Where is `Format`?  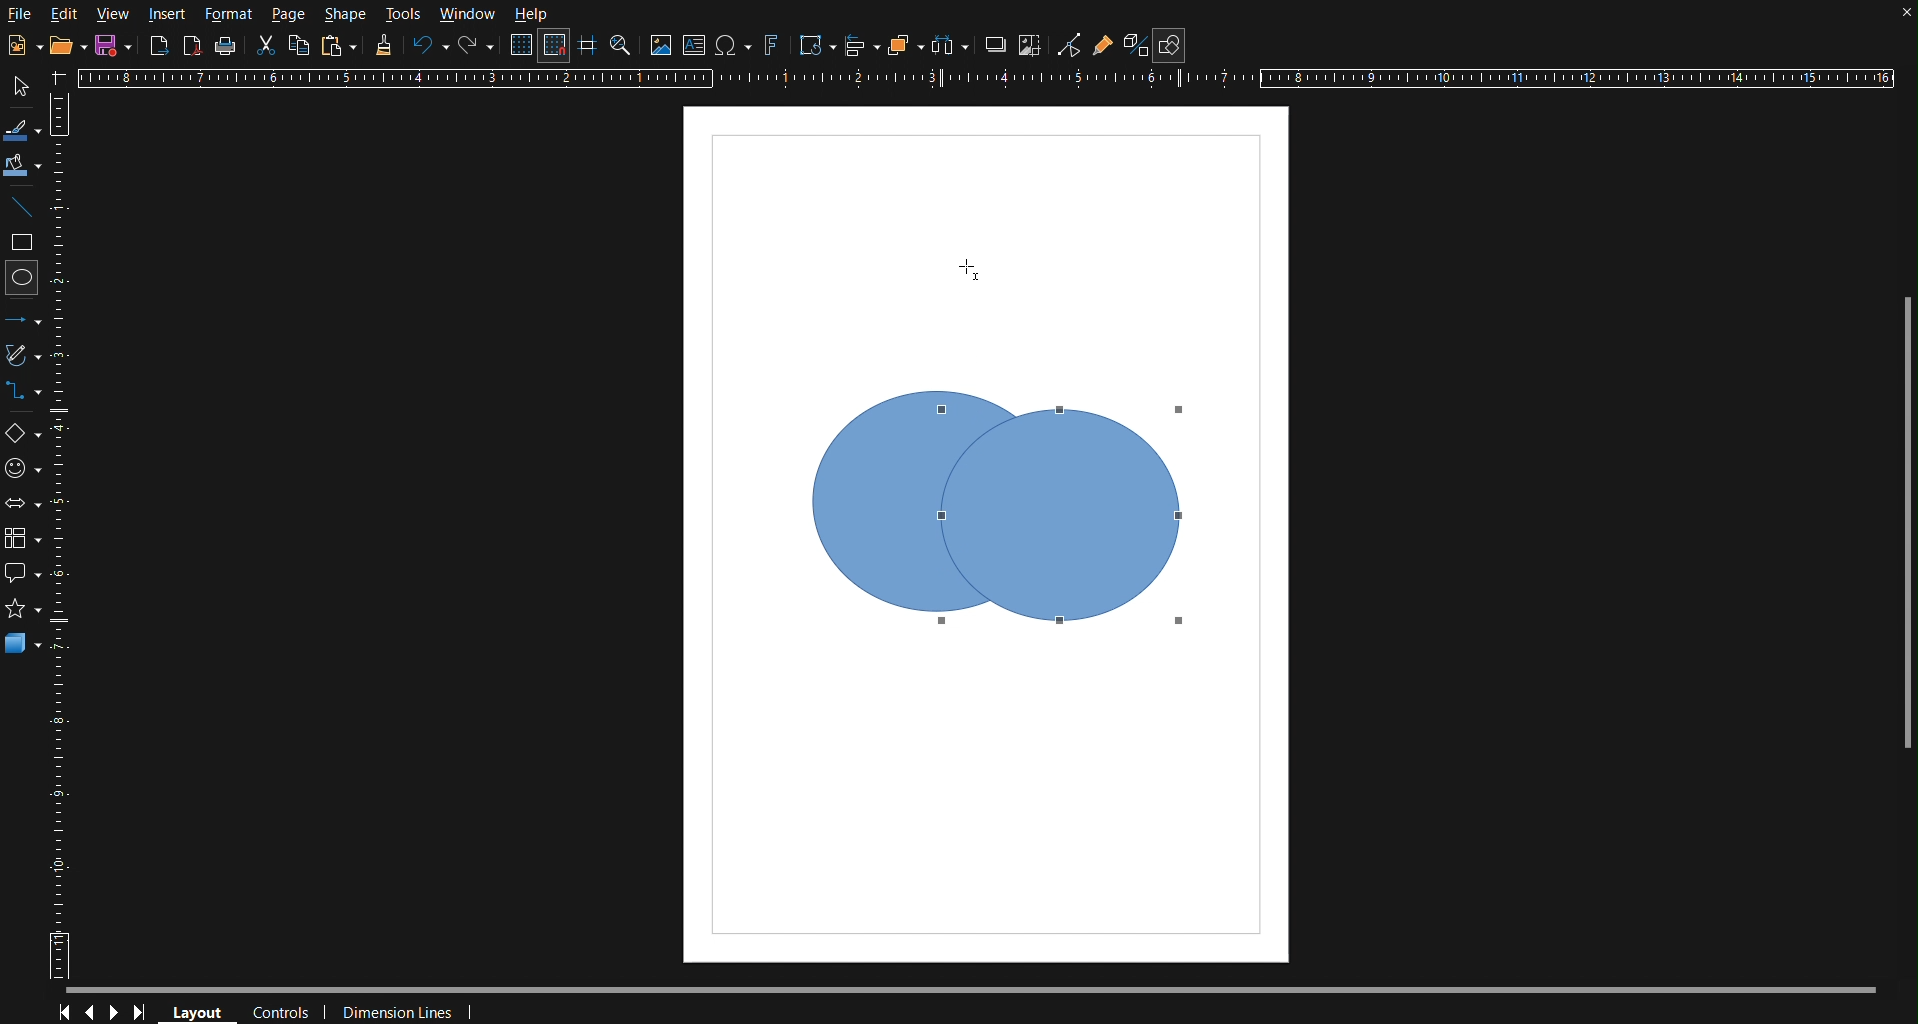
Format is located at coordinates (234, 12).